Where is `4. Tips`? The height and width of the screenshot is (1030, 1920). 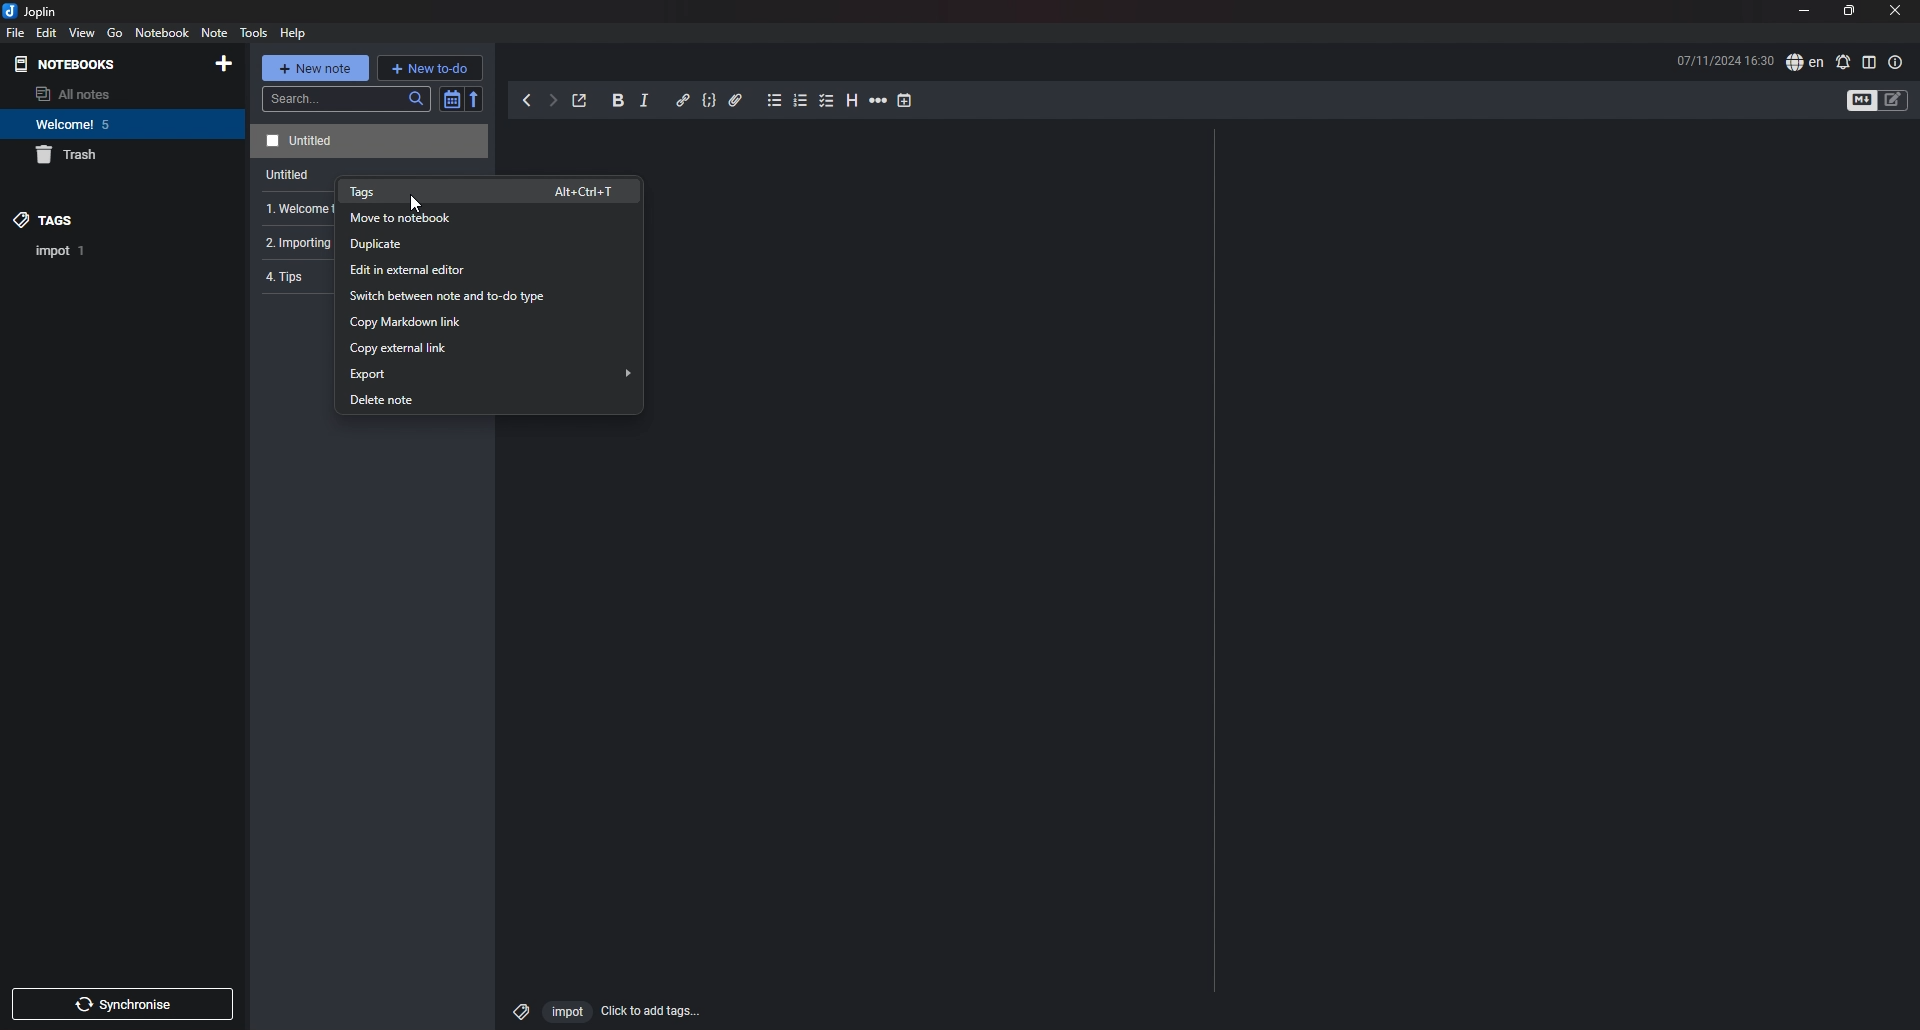
4. Tips is located at coordinates (294, 279).